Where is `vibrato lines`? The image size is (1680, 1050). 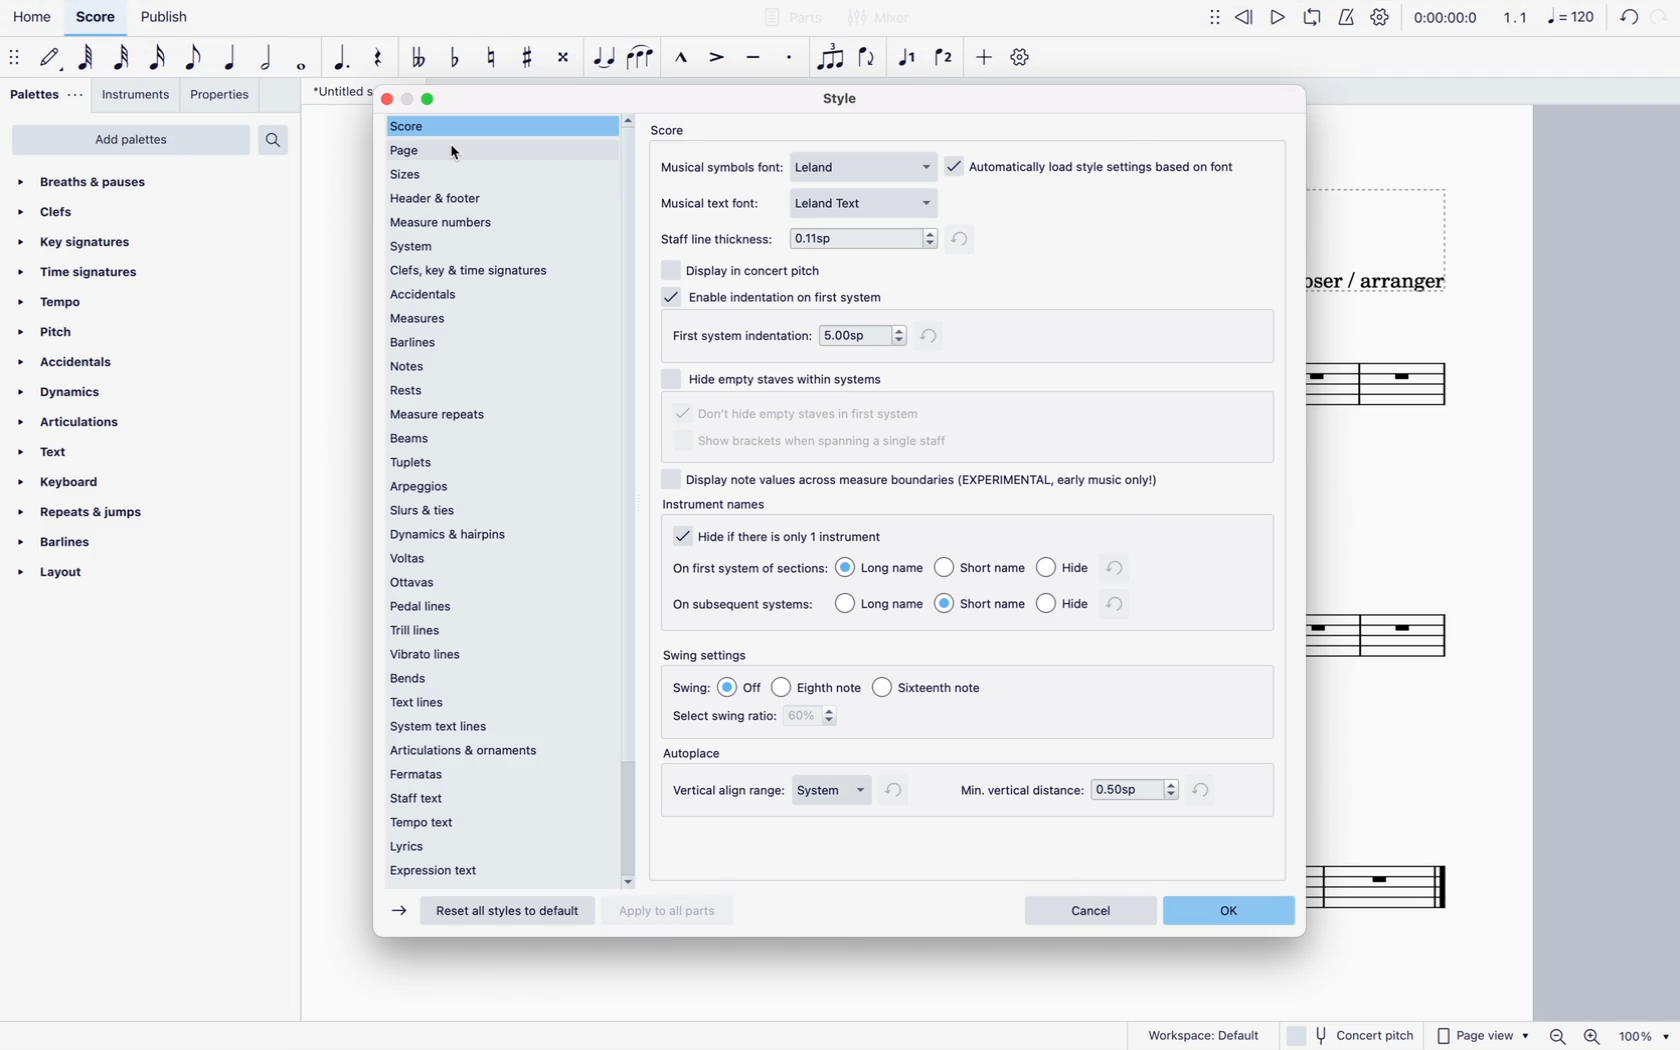
vibrato lines is located at coordinates (487, 653).